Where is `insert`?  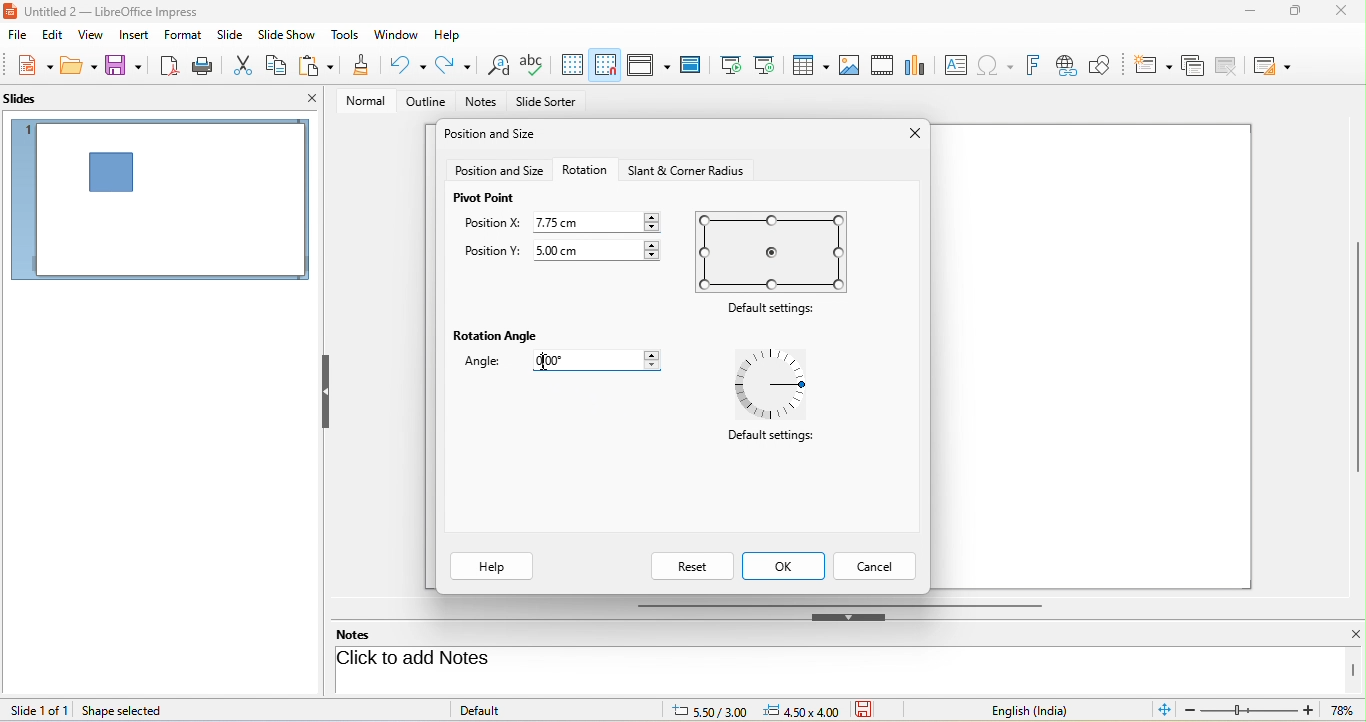 insert is located at coordinates (132, 35).